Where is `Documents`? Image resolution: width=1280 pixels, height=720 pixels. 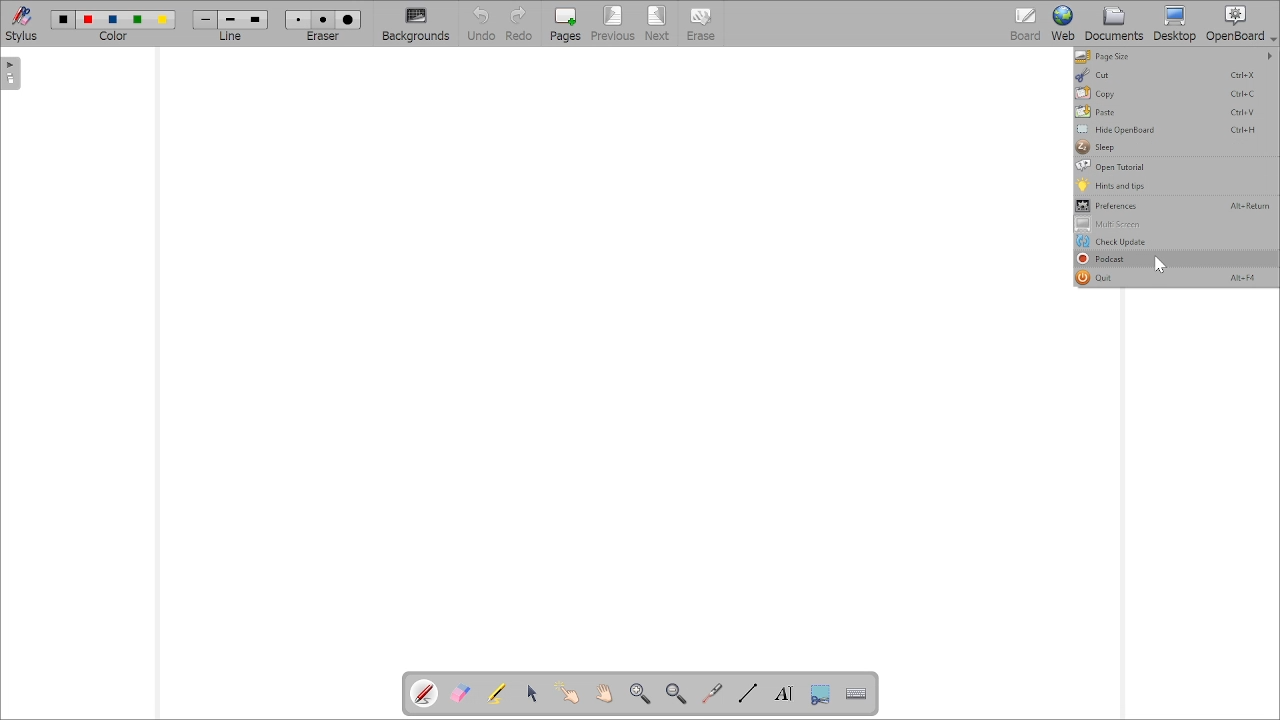 Documents is located at coordinates (1114, 25).